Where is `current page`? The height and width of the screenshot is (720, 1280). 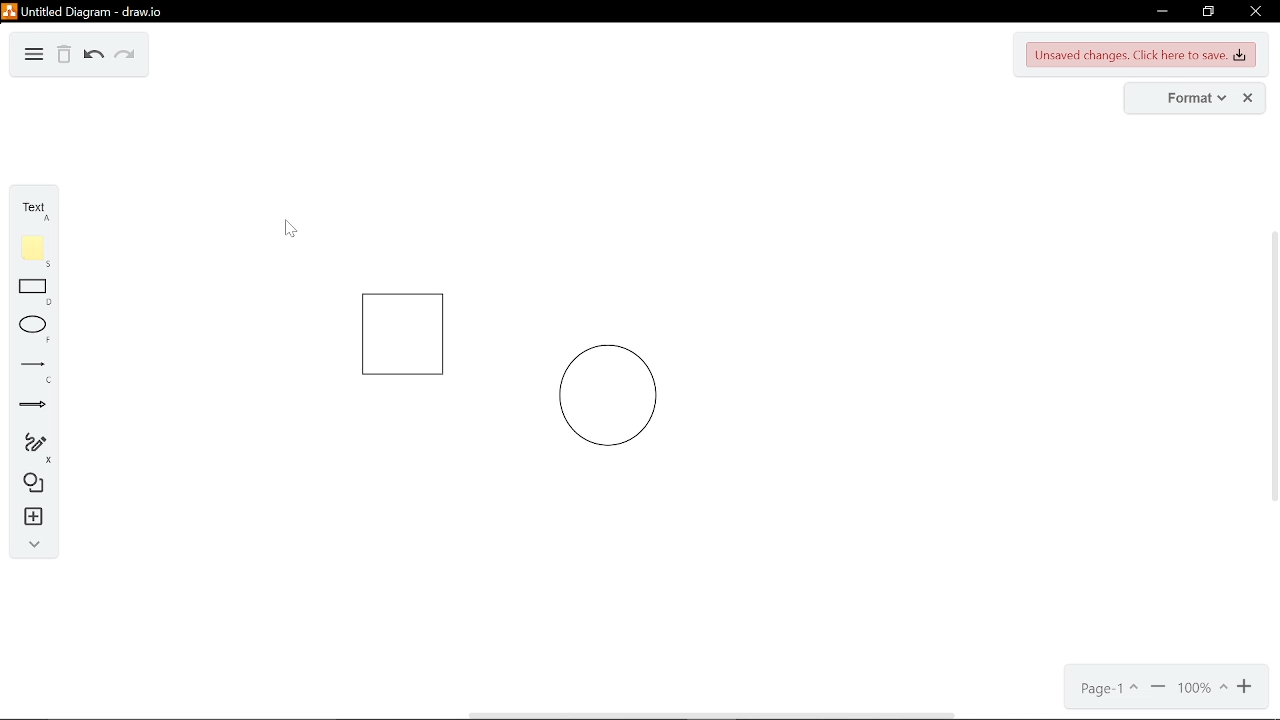
current page is located at coordinates (1104, 689).